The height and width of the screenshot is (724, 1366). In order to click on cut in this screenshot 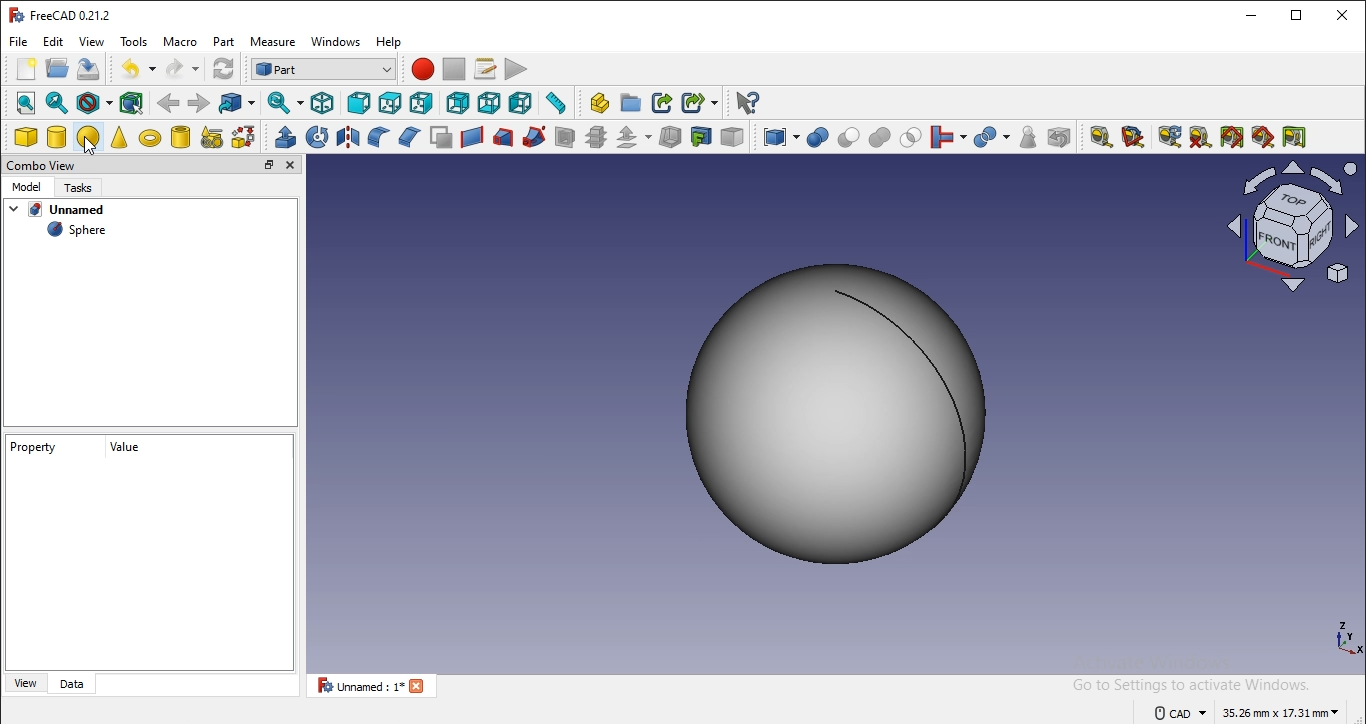, I will do `click(847, 138)`.